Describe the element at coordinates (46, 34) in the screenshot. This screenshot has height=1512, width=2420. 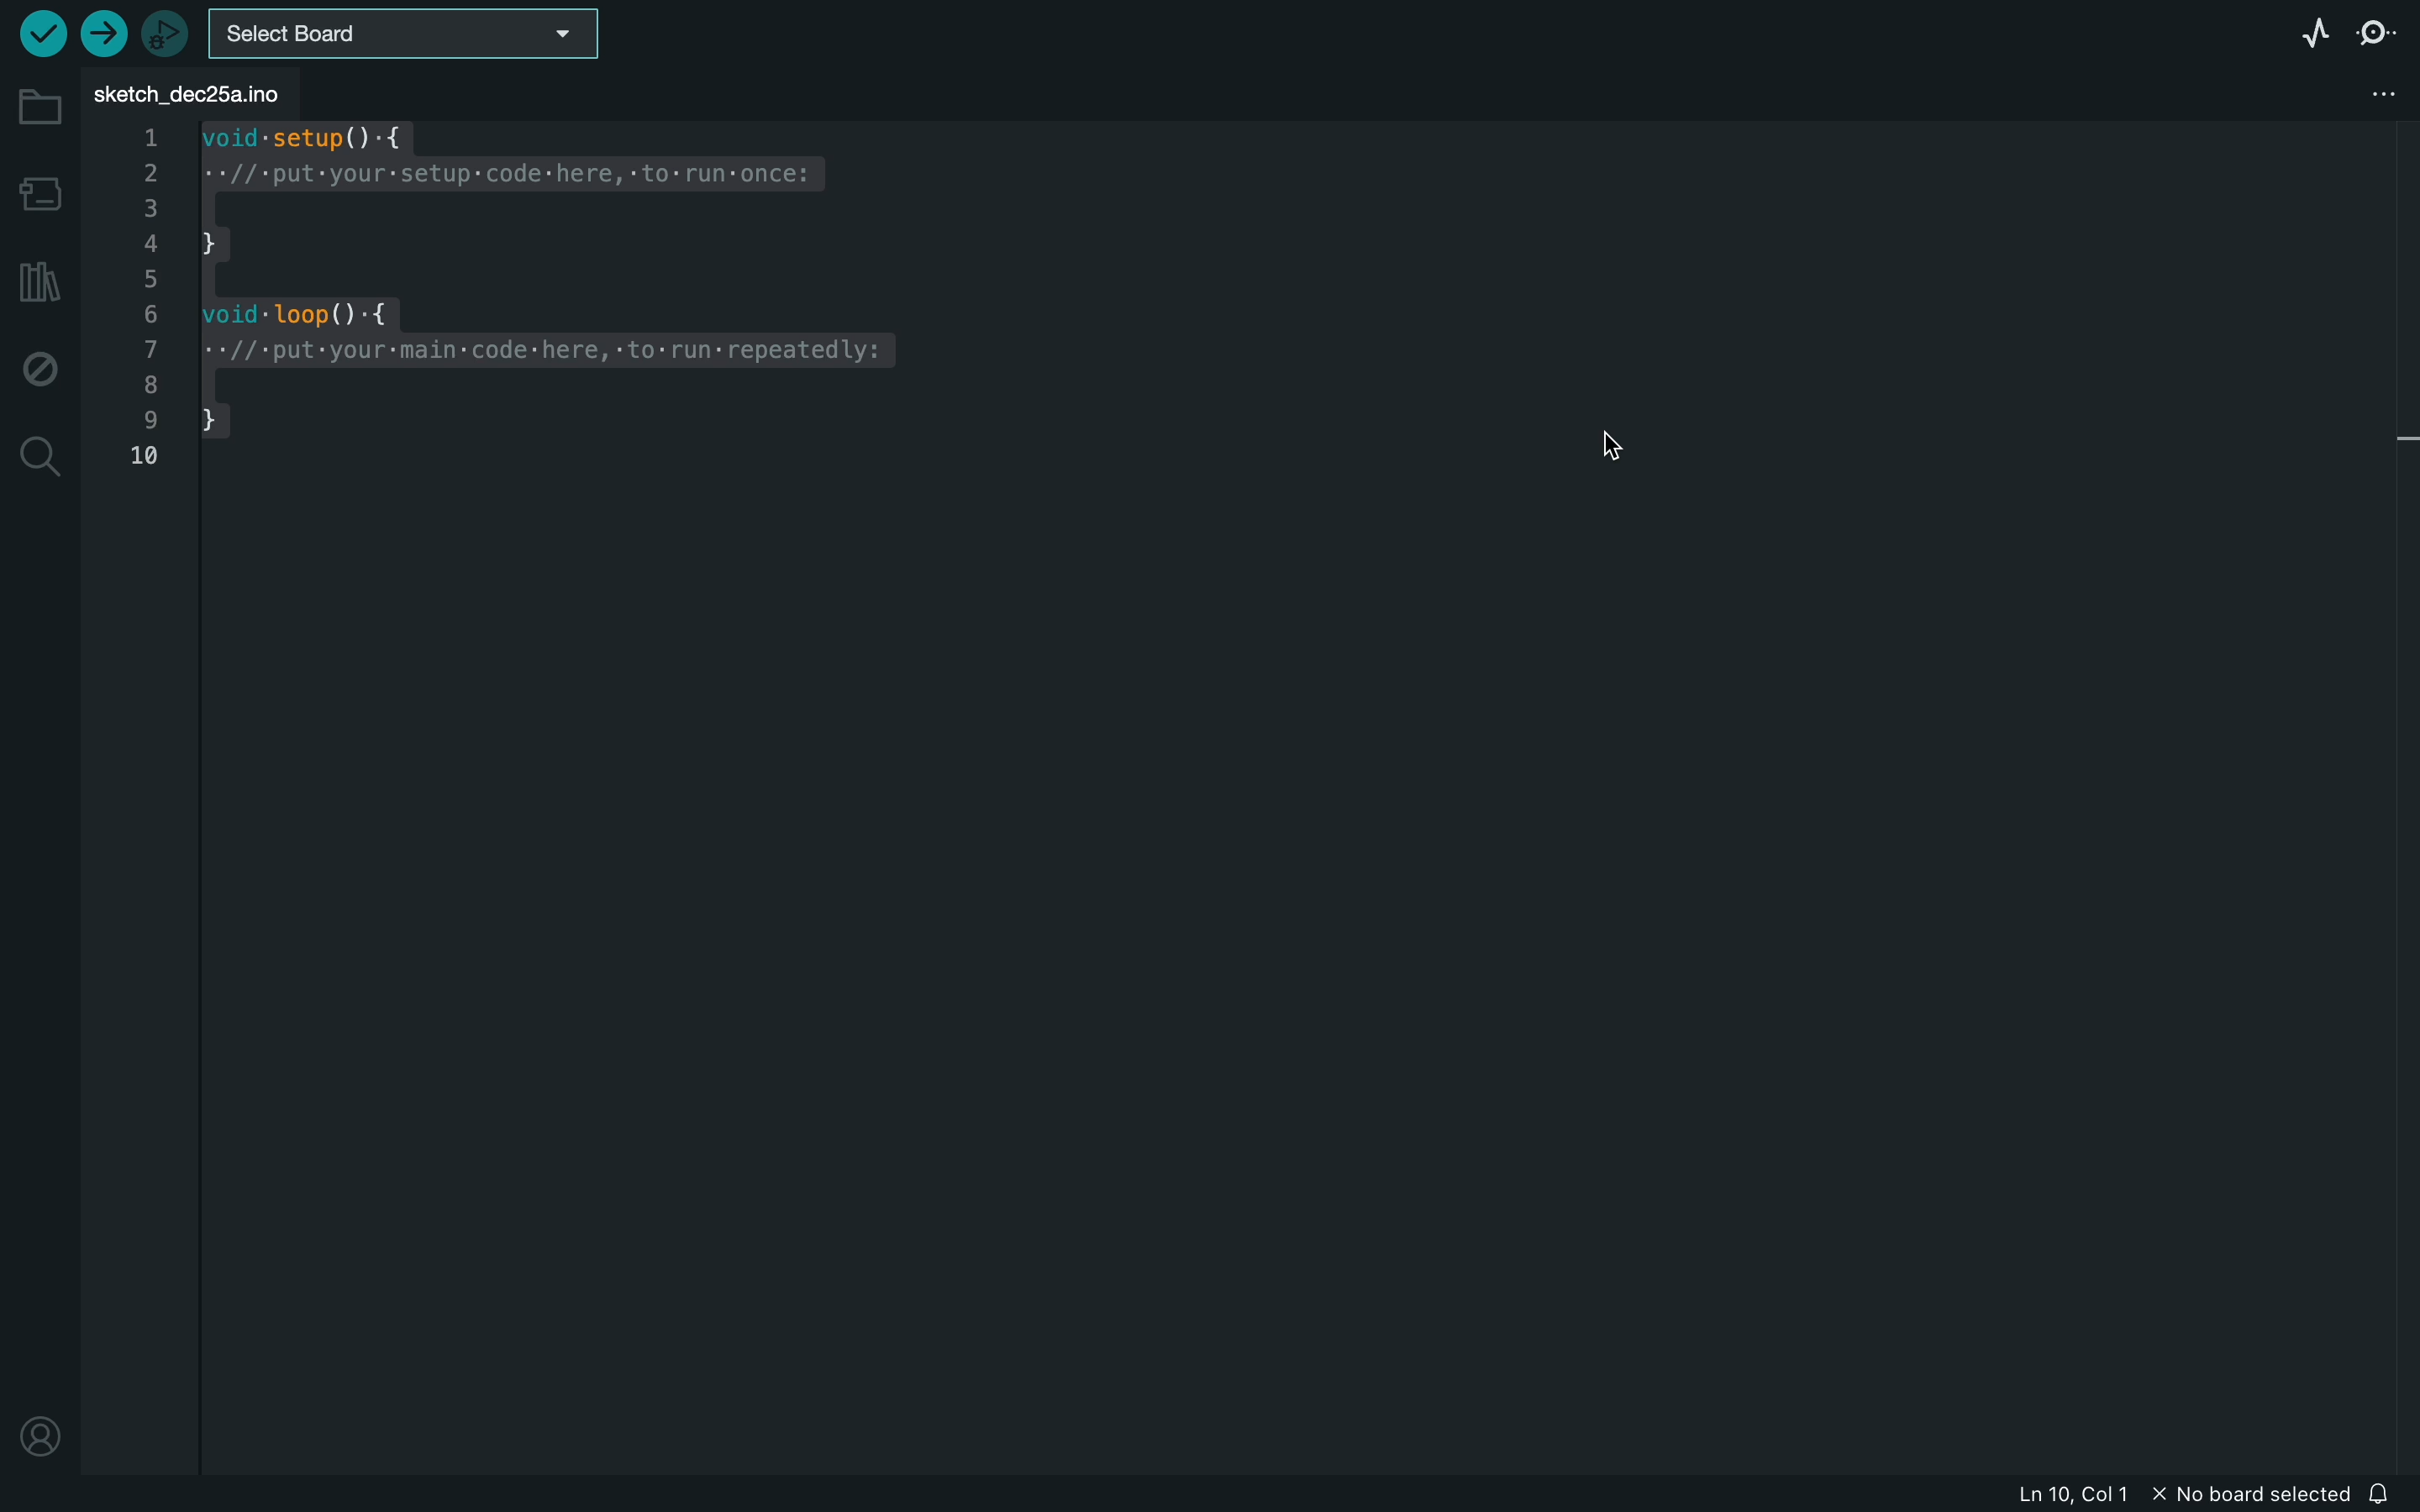
I see `verify` at that location.